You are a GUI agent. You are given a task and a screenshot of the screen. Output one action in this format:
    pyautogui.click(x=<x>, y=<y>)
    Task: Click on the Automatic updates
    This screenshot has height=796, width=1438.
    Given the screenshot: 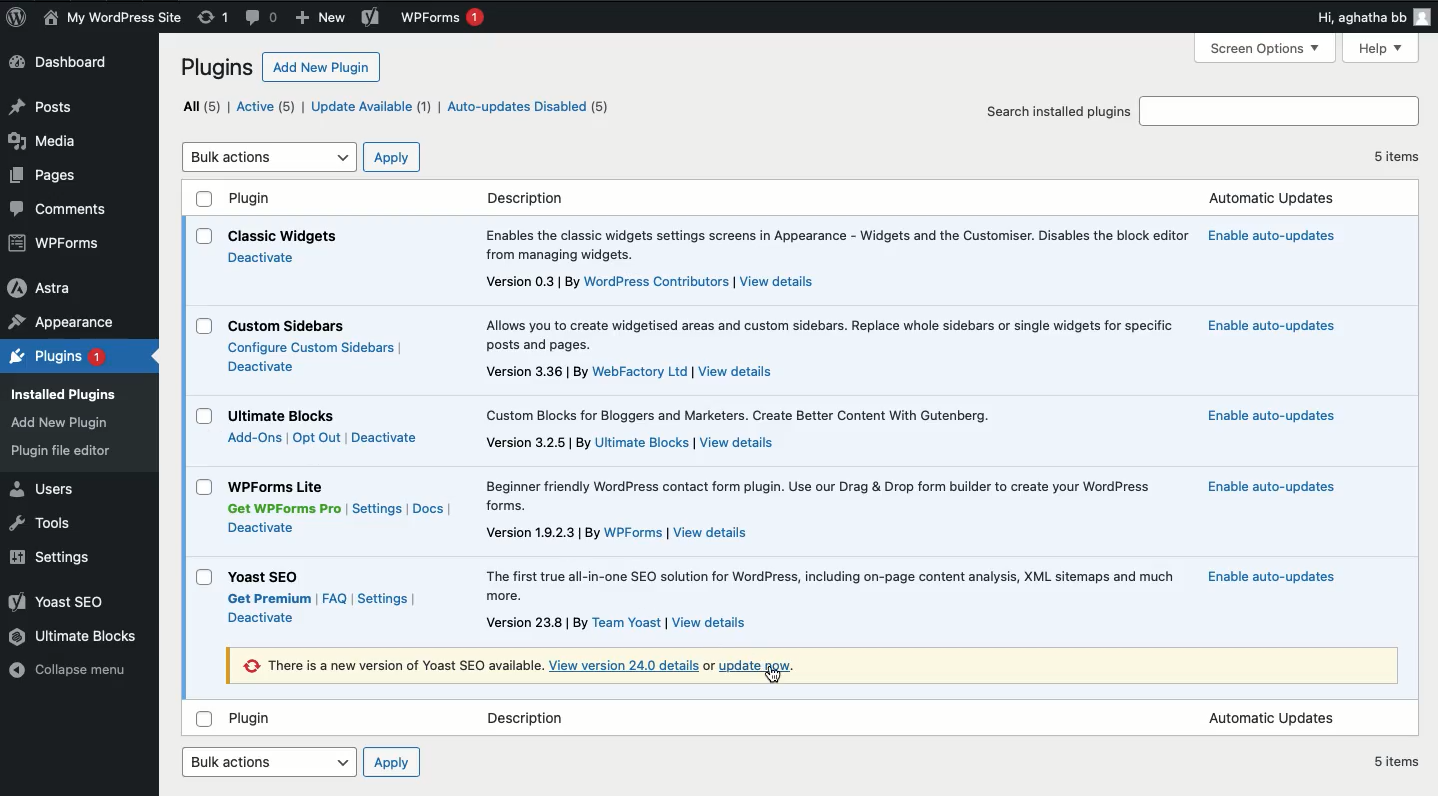 What is the action you would take?
    pyautogui.click(x=1269, y=199)
    